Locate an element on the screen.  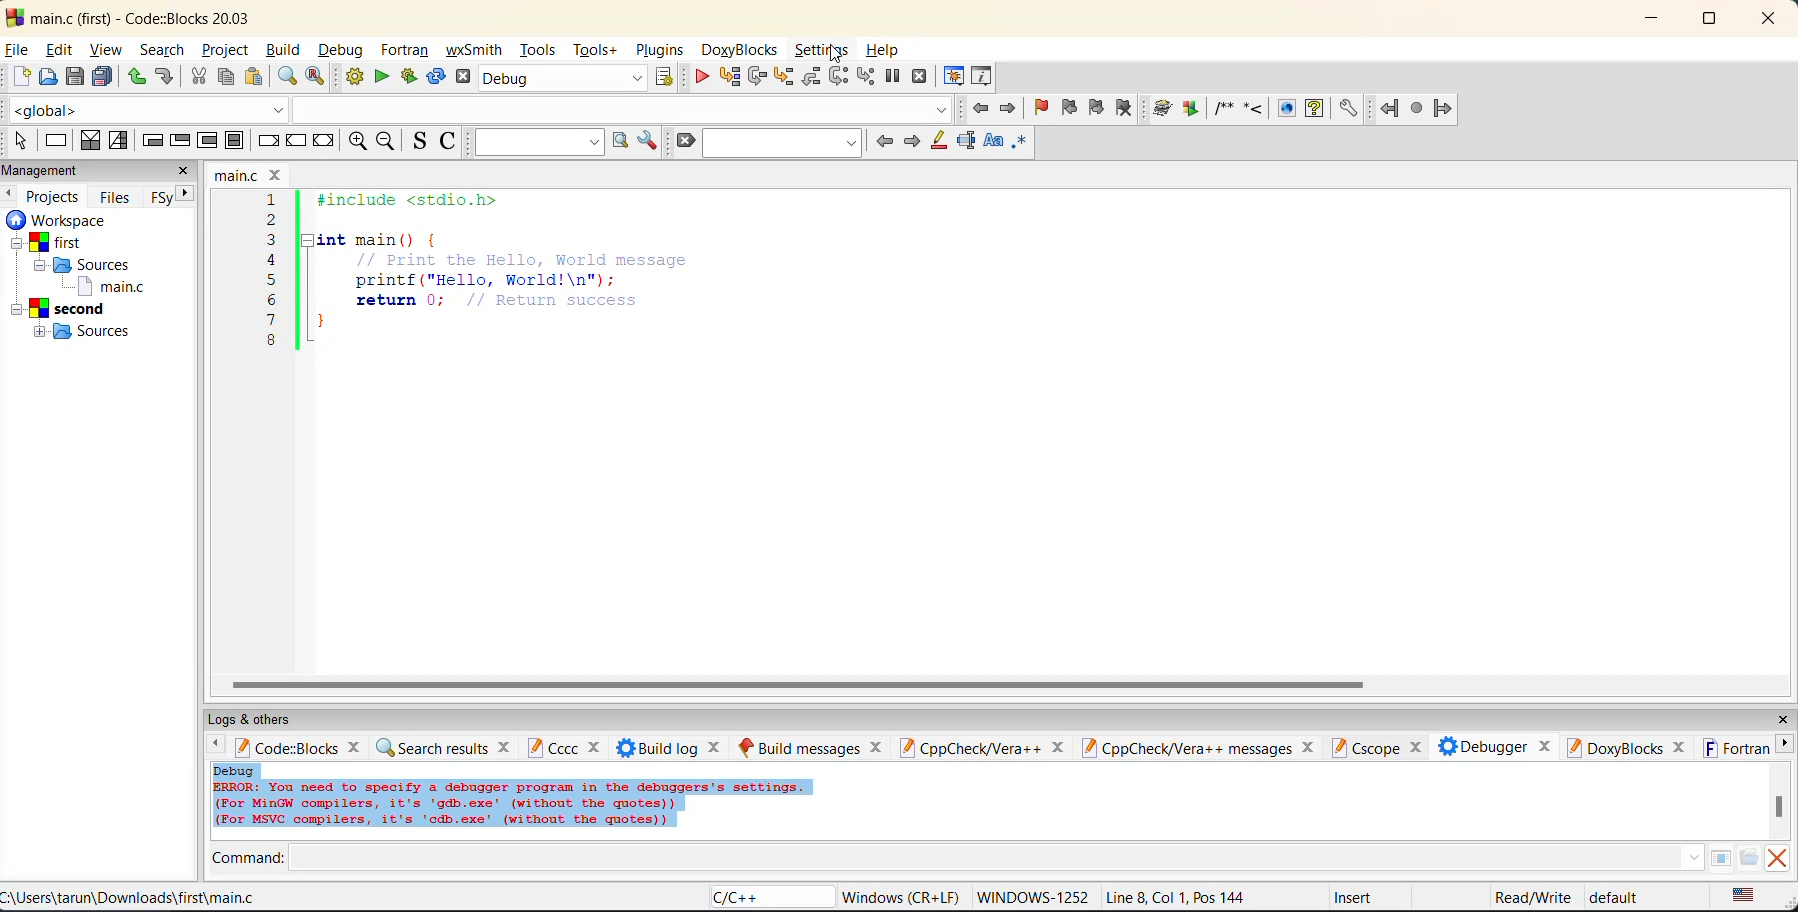
match case is located at coordinates (997, 143).